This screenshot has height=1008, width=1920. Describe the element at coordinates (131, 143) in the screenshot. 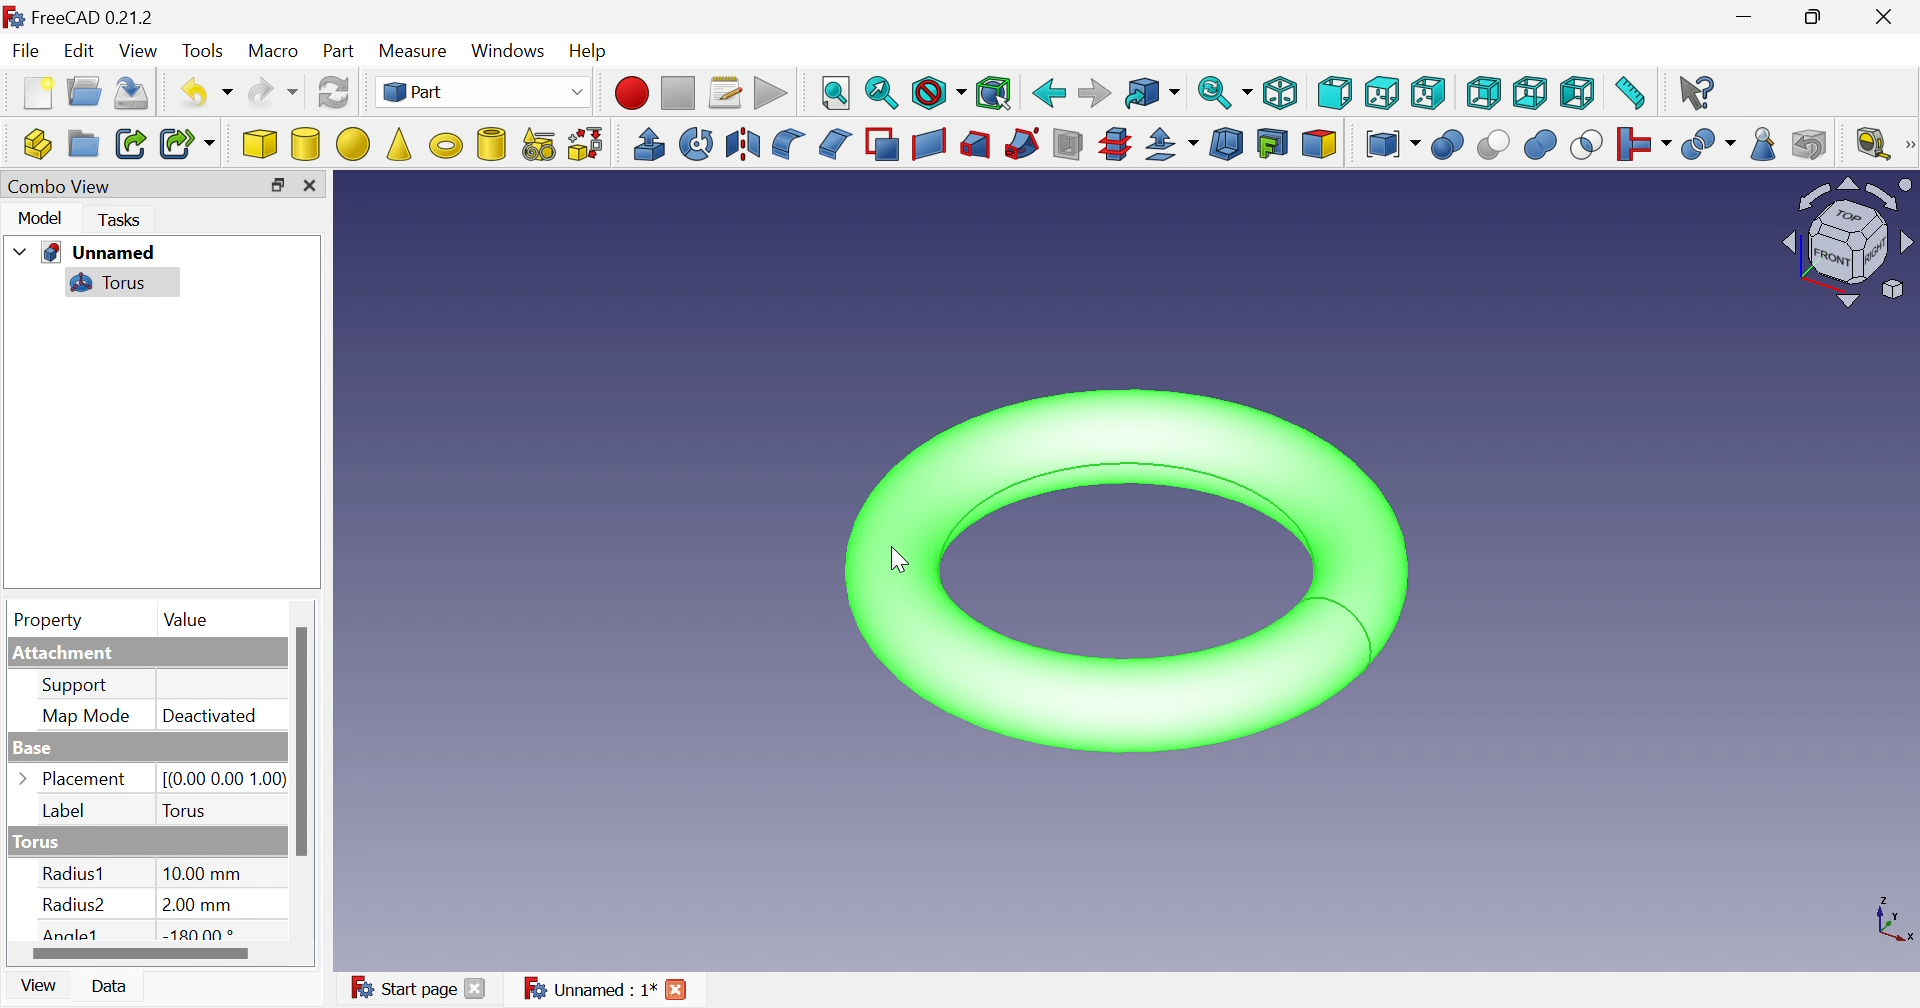

I see `Make link` at that location.